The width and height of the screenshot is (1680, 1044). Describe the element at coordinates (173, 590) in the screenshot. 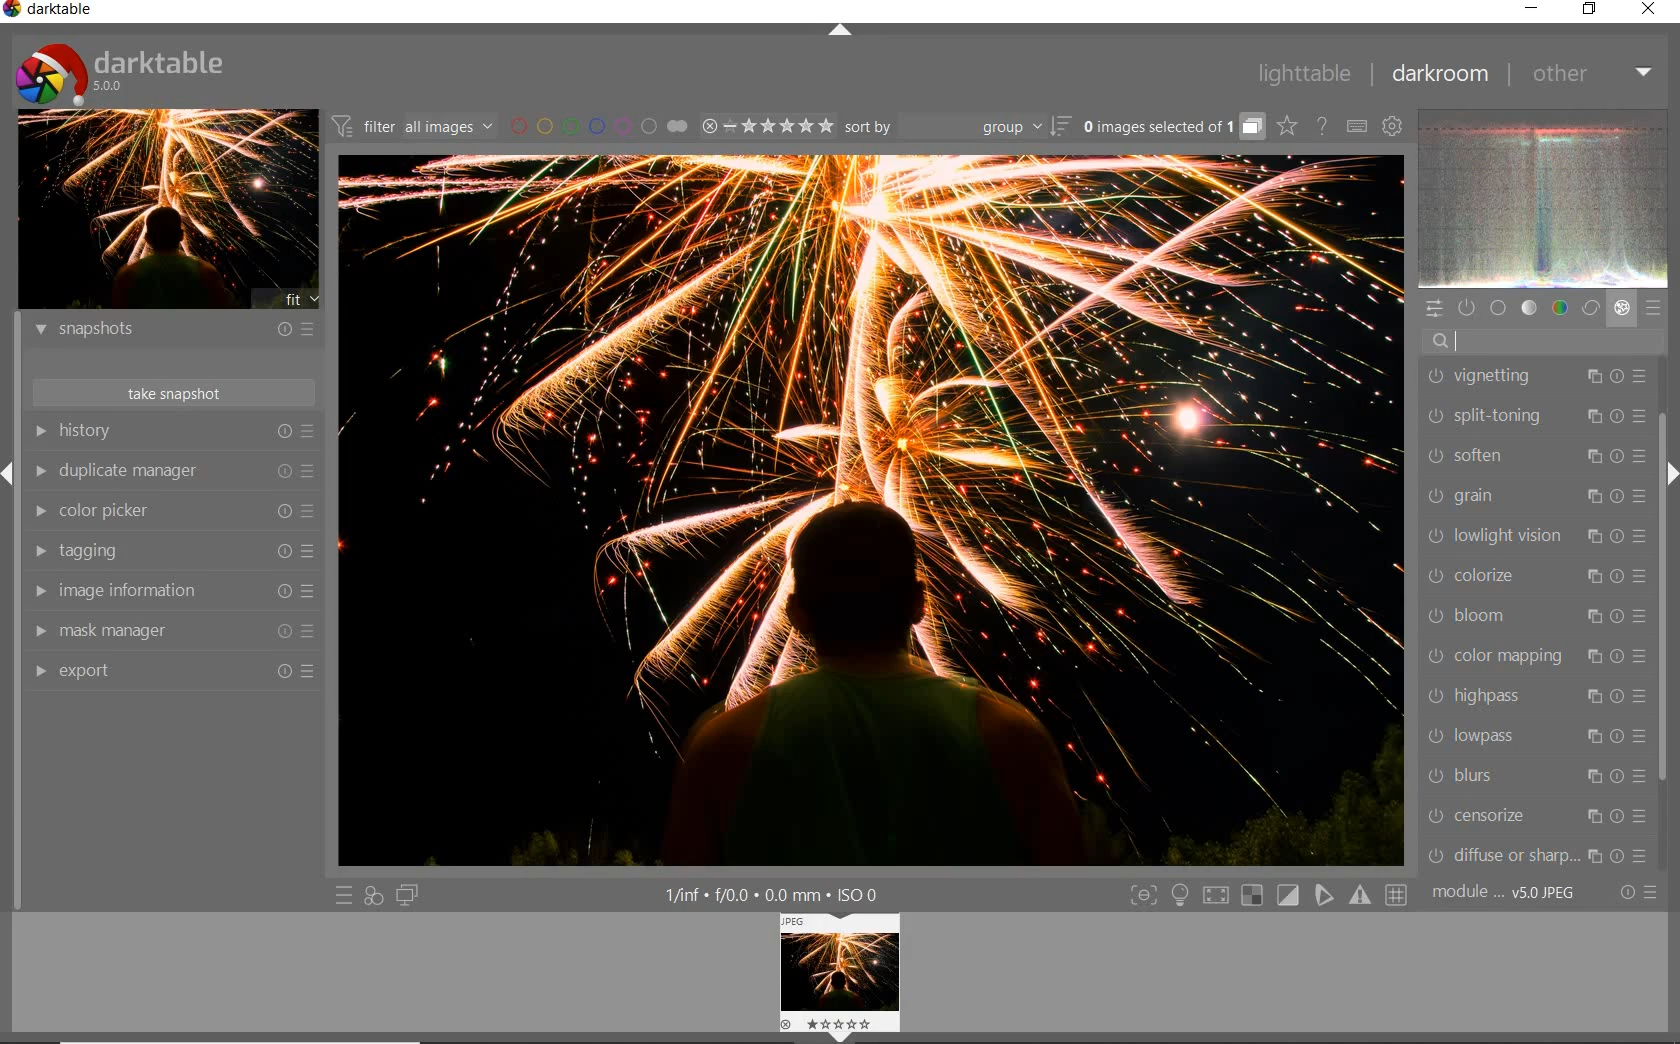

I see `image information` at that location.